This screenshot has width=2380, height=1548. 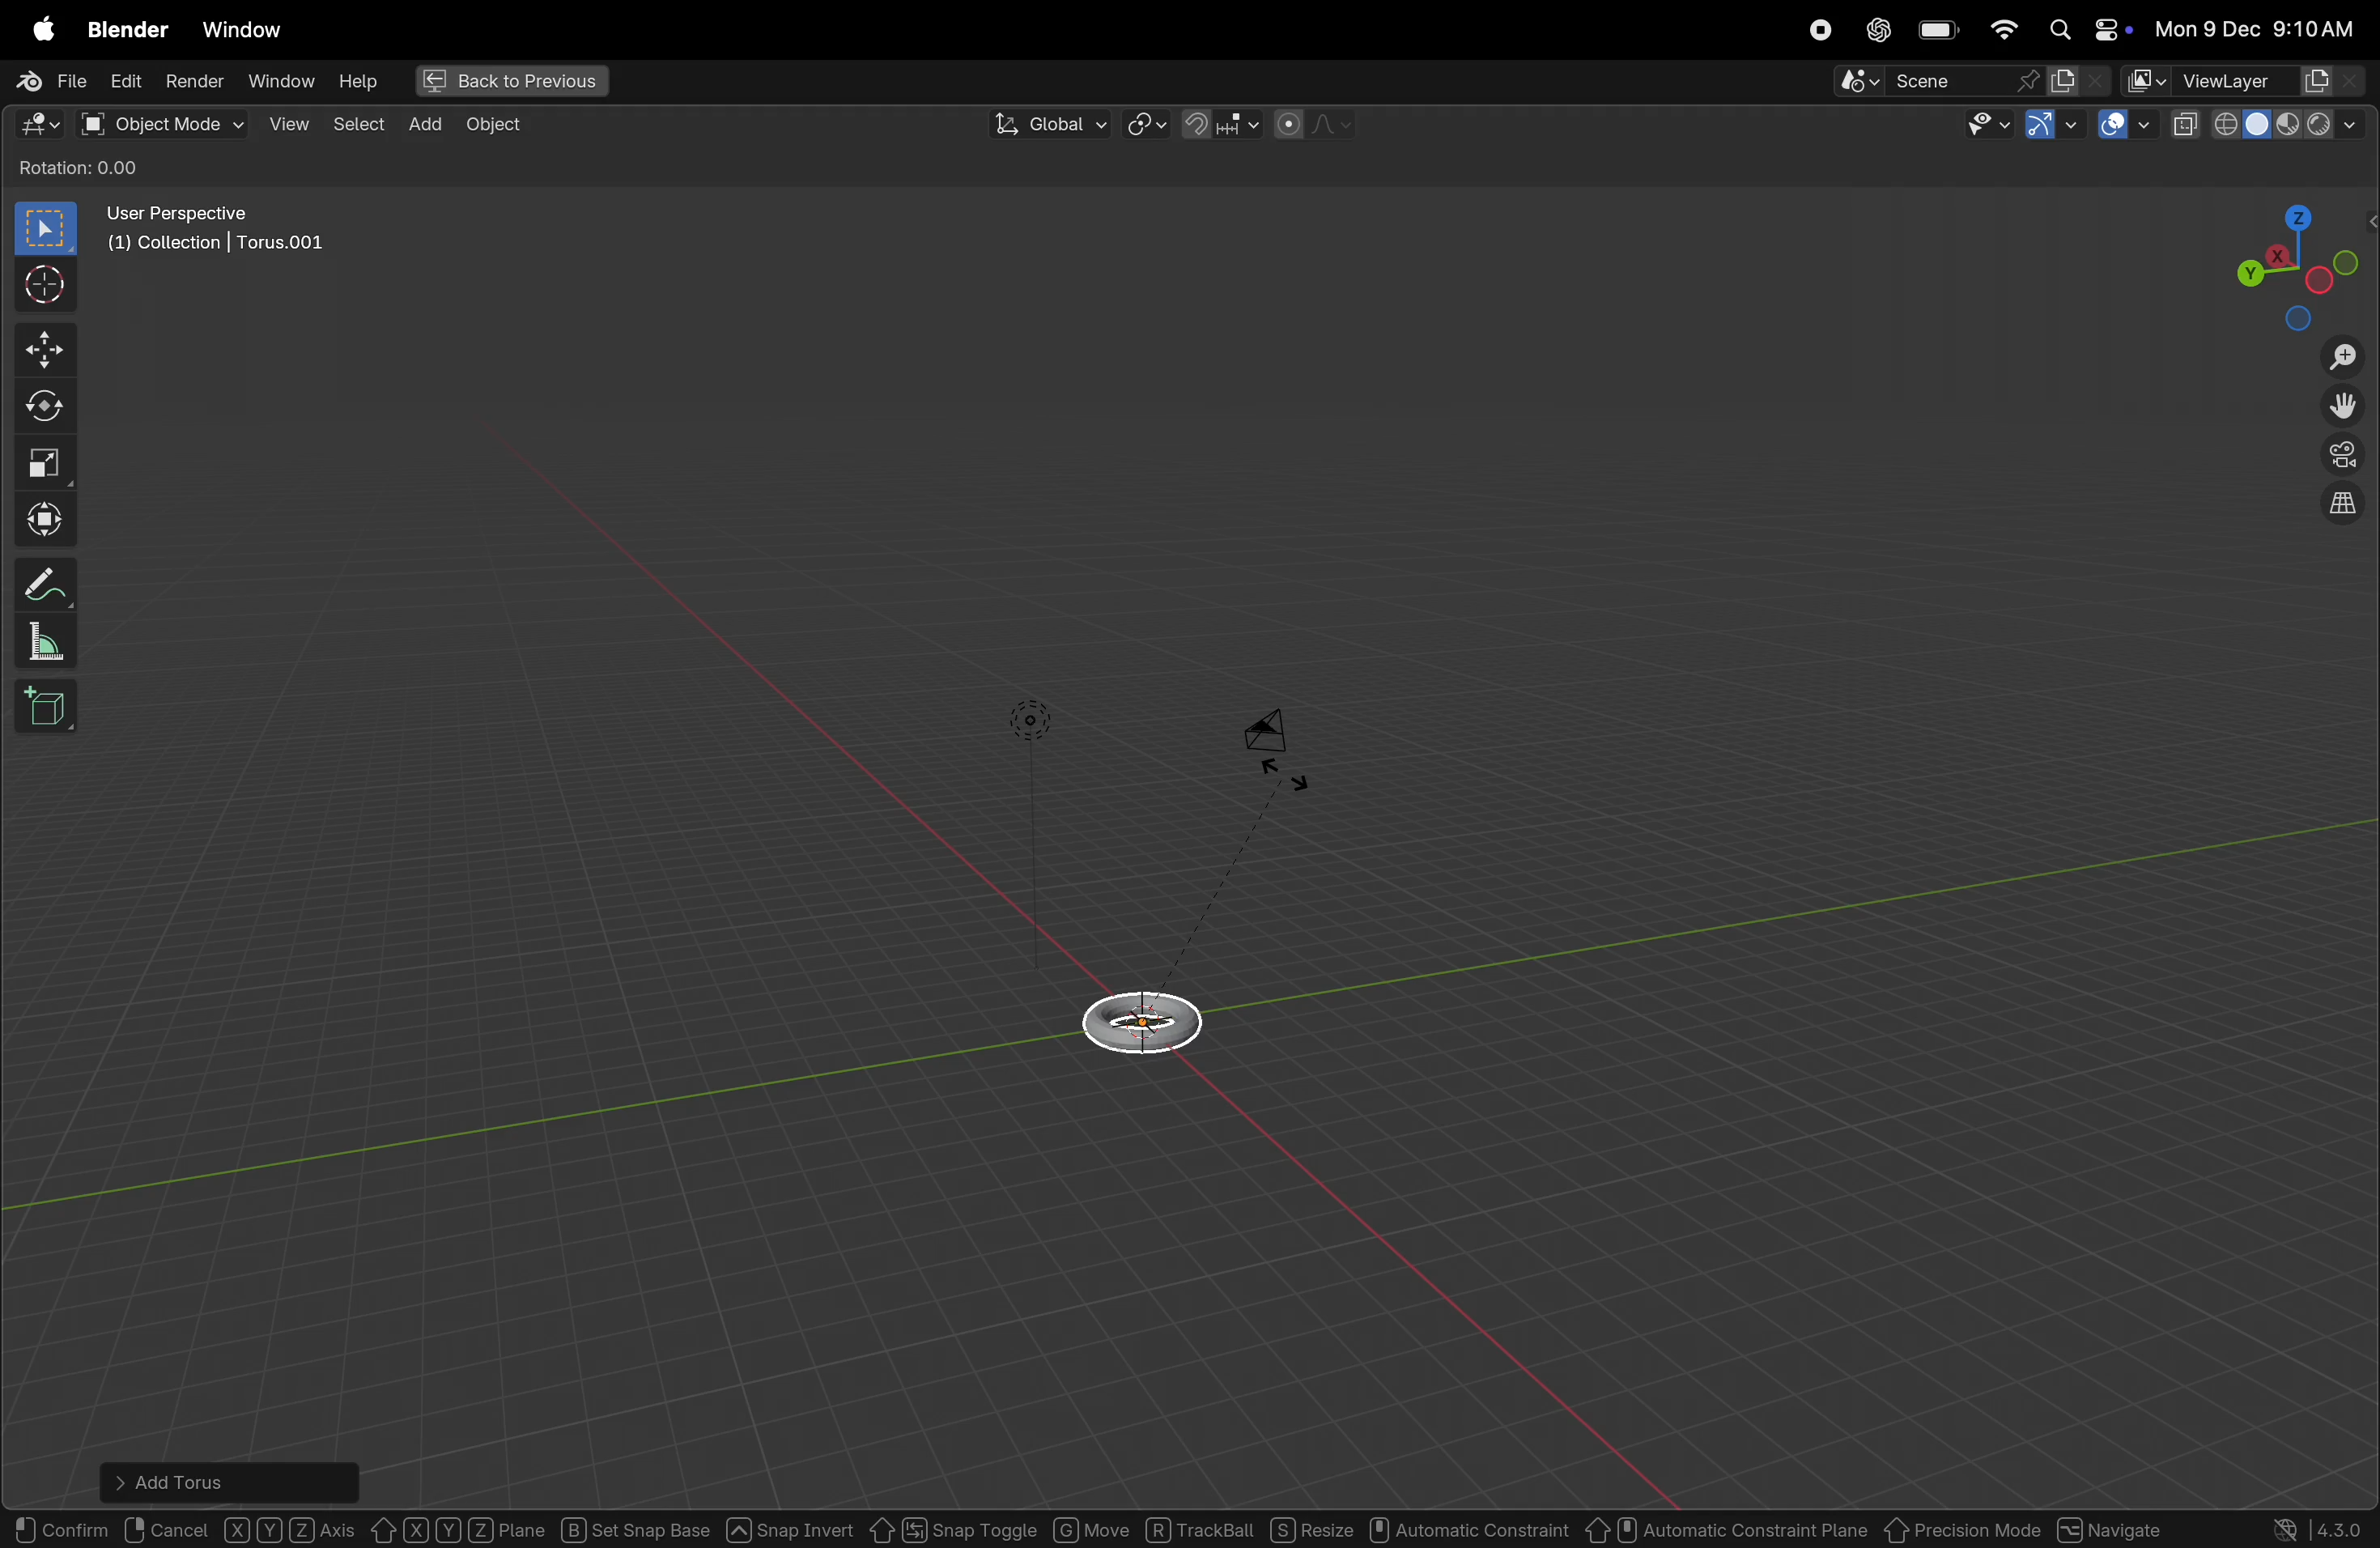 I want to click on copy, so click(x=2186, y=125).